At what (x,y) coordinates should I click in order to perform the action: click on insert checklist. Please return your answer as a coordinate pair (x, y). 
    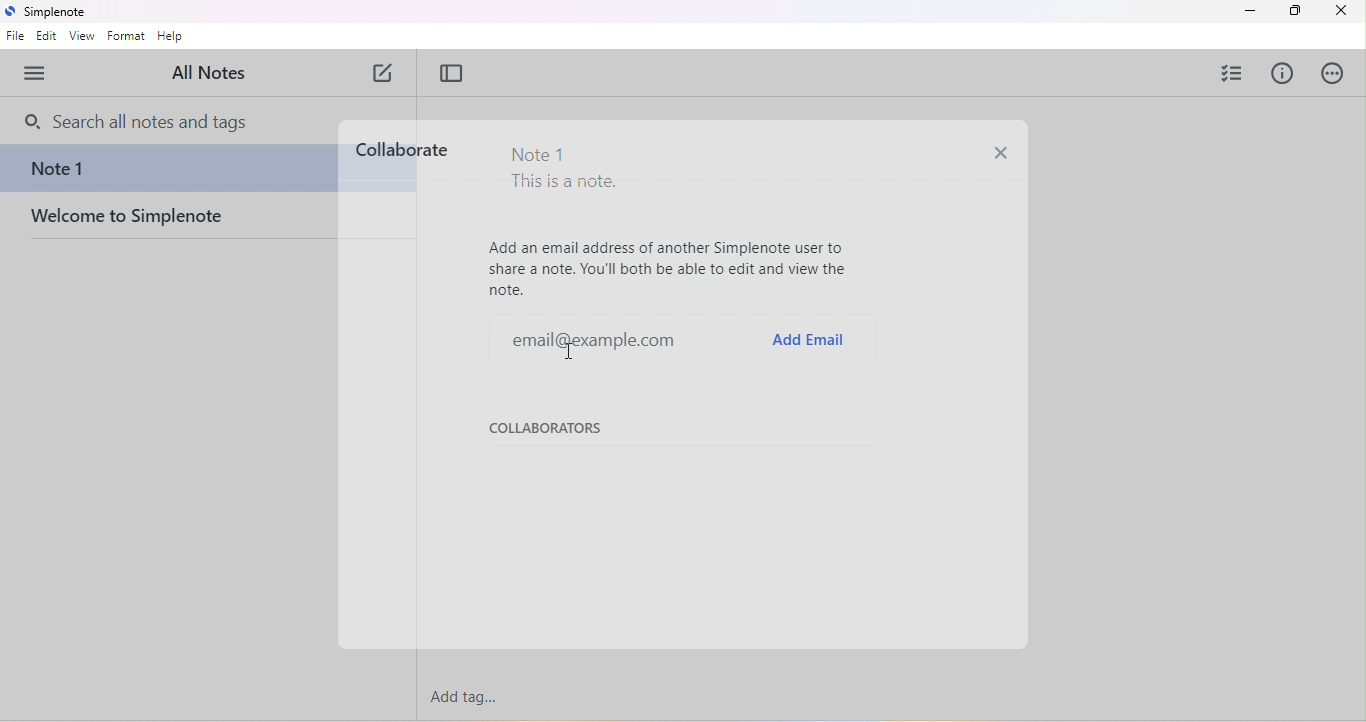
    Looking at the image, I should click on (1231, 72).